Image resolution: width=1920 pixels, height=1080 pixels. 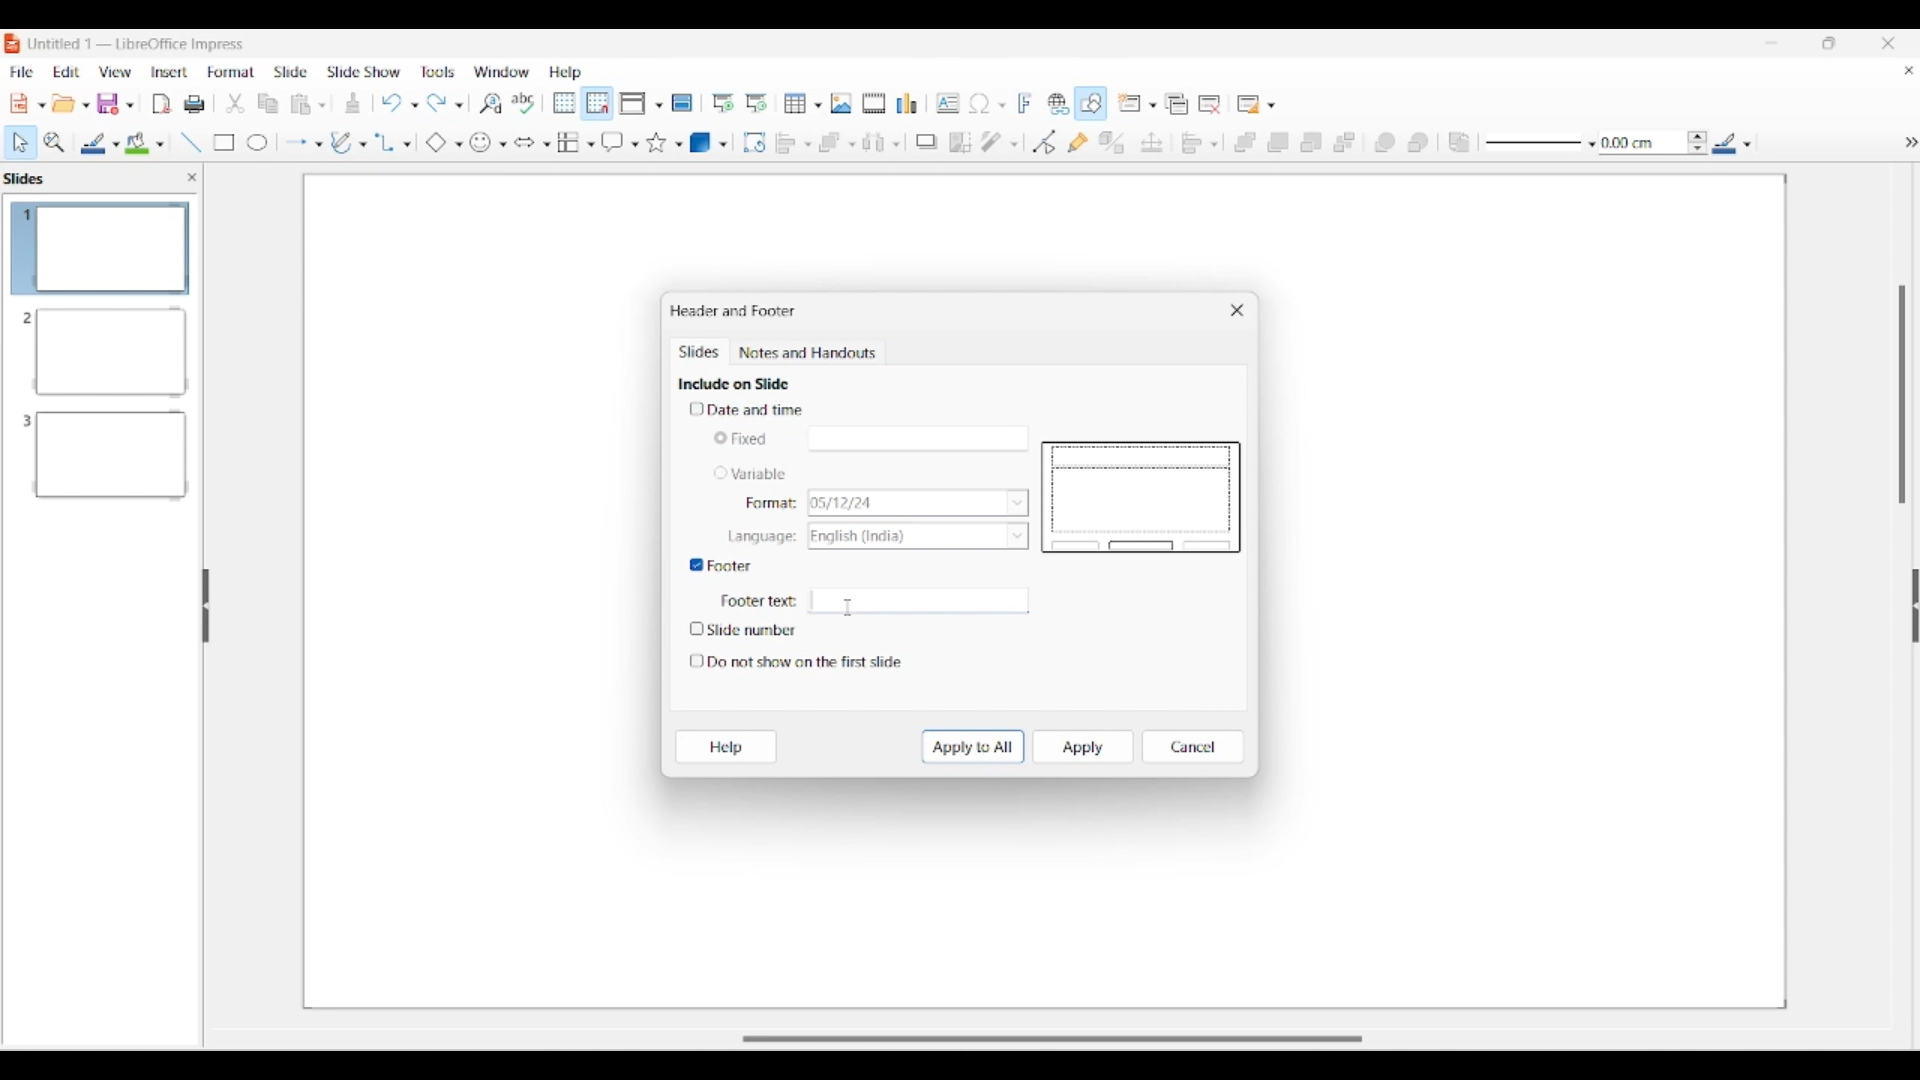 I want to click on Show gluepoint functions, so click(x=1078, y=142).